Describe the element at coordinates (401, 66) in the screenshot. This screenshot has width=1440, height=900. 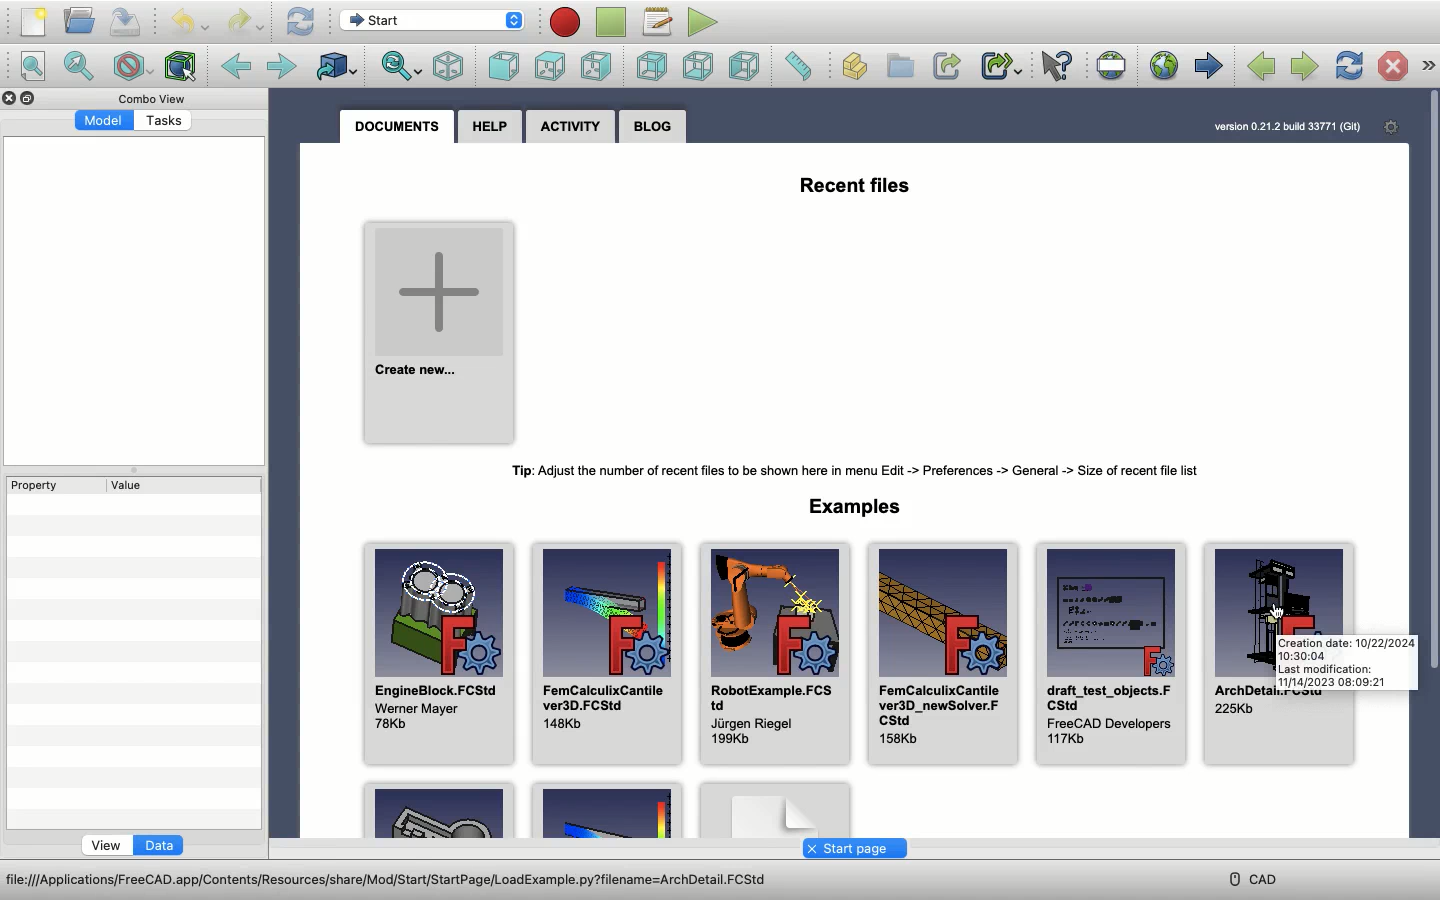
I see `Sync view` at that location.